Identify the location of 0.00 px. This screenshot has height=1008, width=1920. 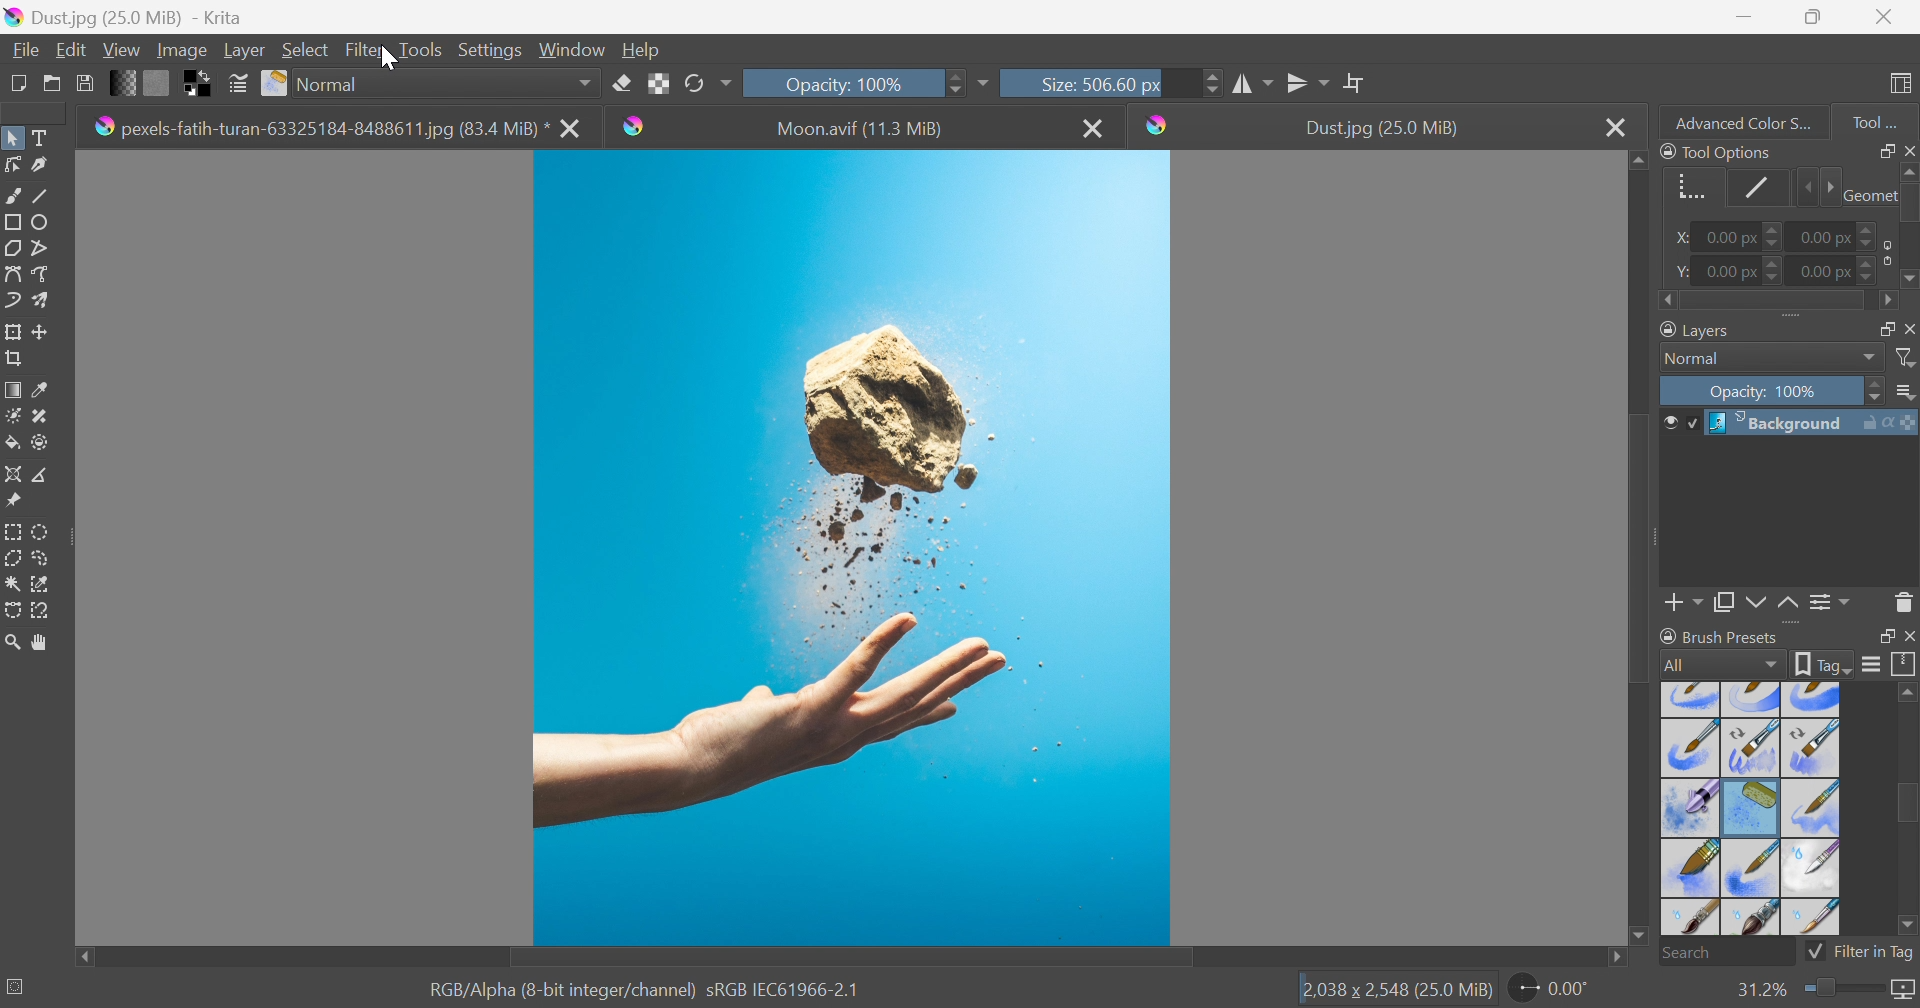
(1728, 238).